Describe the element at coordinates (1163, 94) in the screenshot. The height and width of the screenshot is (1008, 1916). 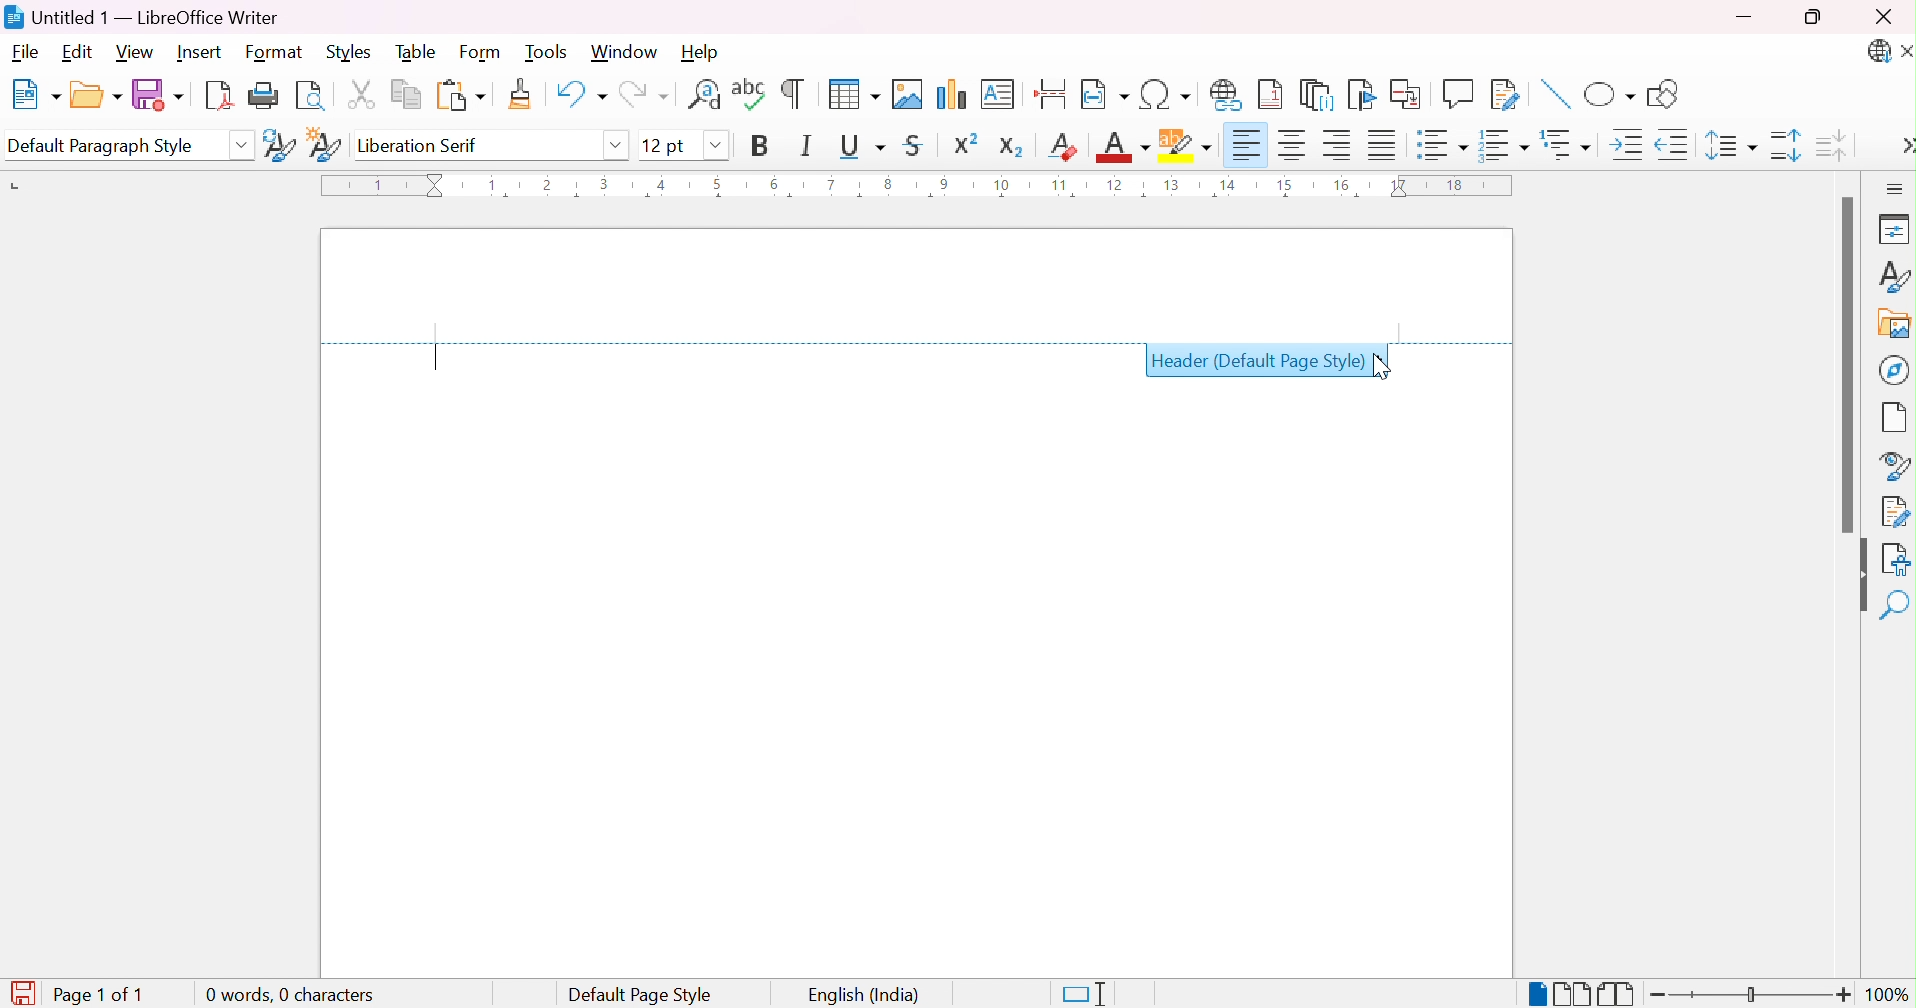
I see `Insert special characters` at that location.